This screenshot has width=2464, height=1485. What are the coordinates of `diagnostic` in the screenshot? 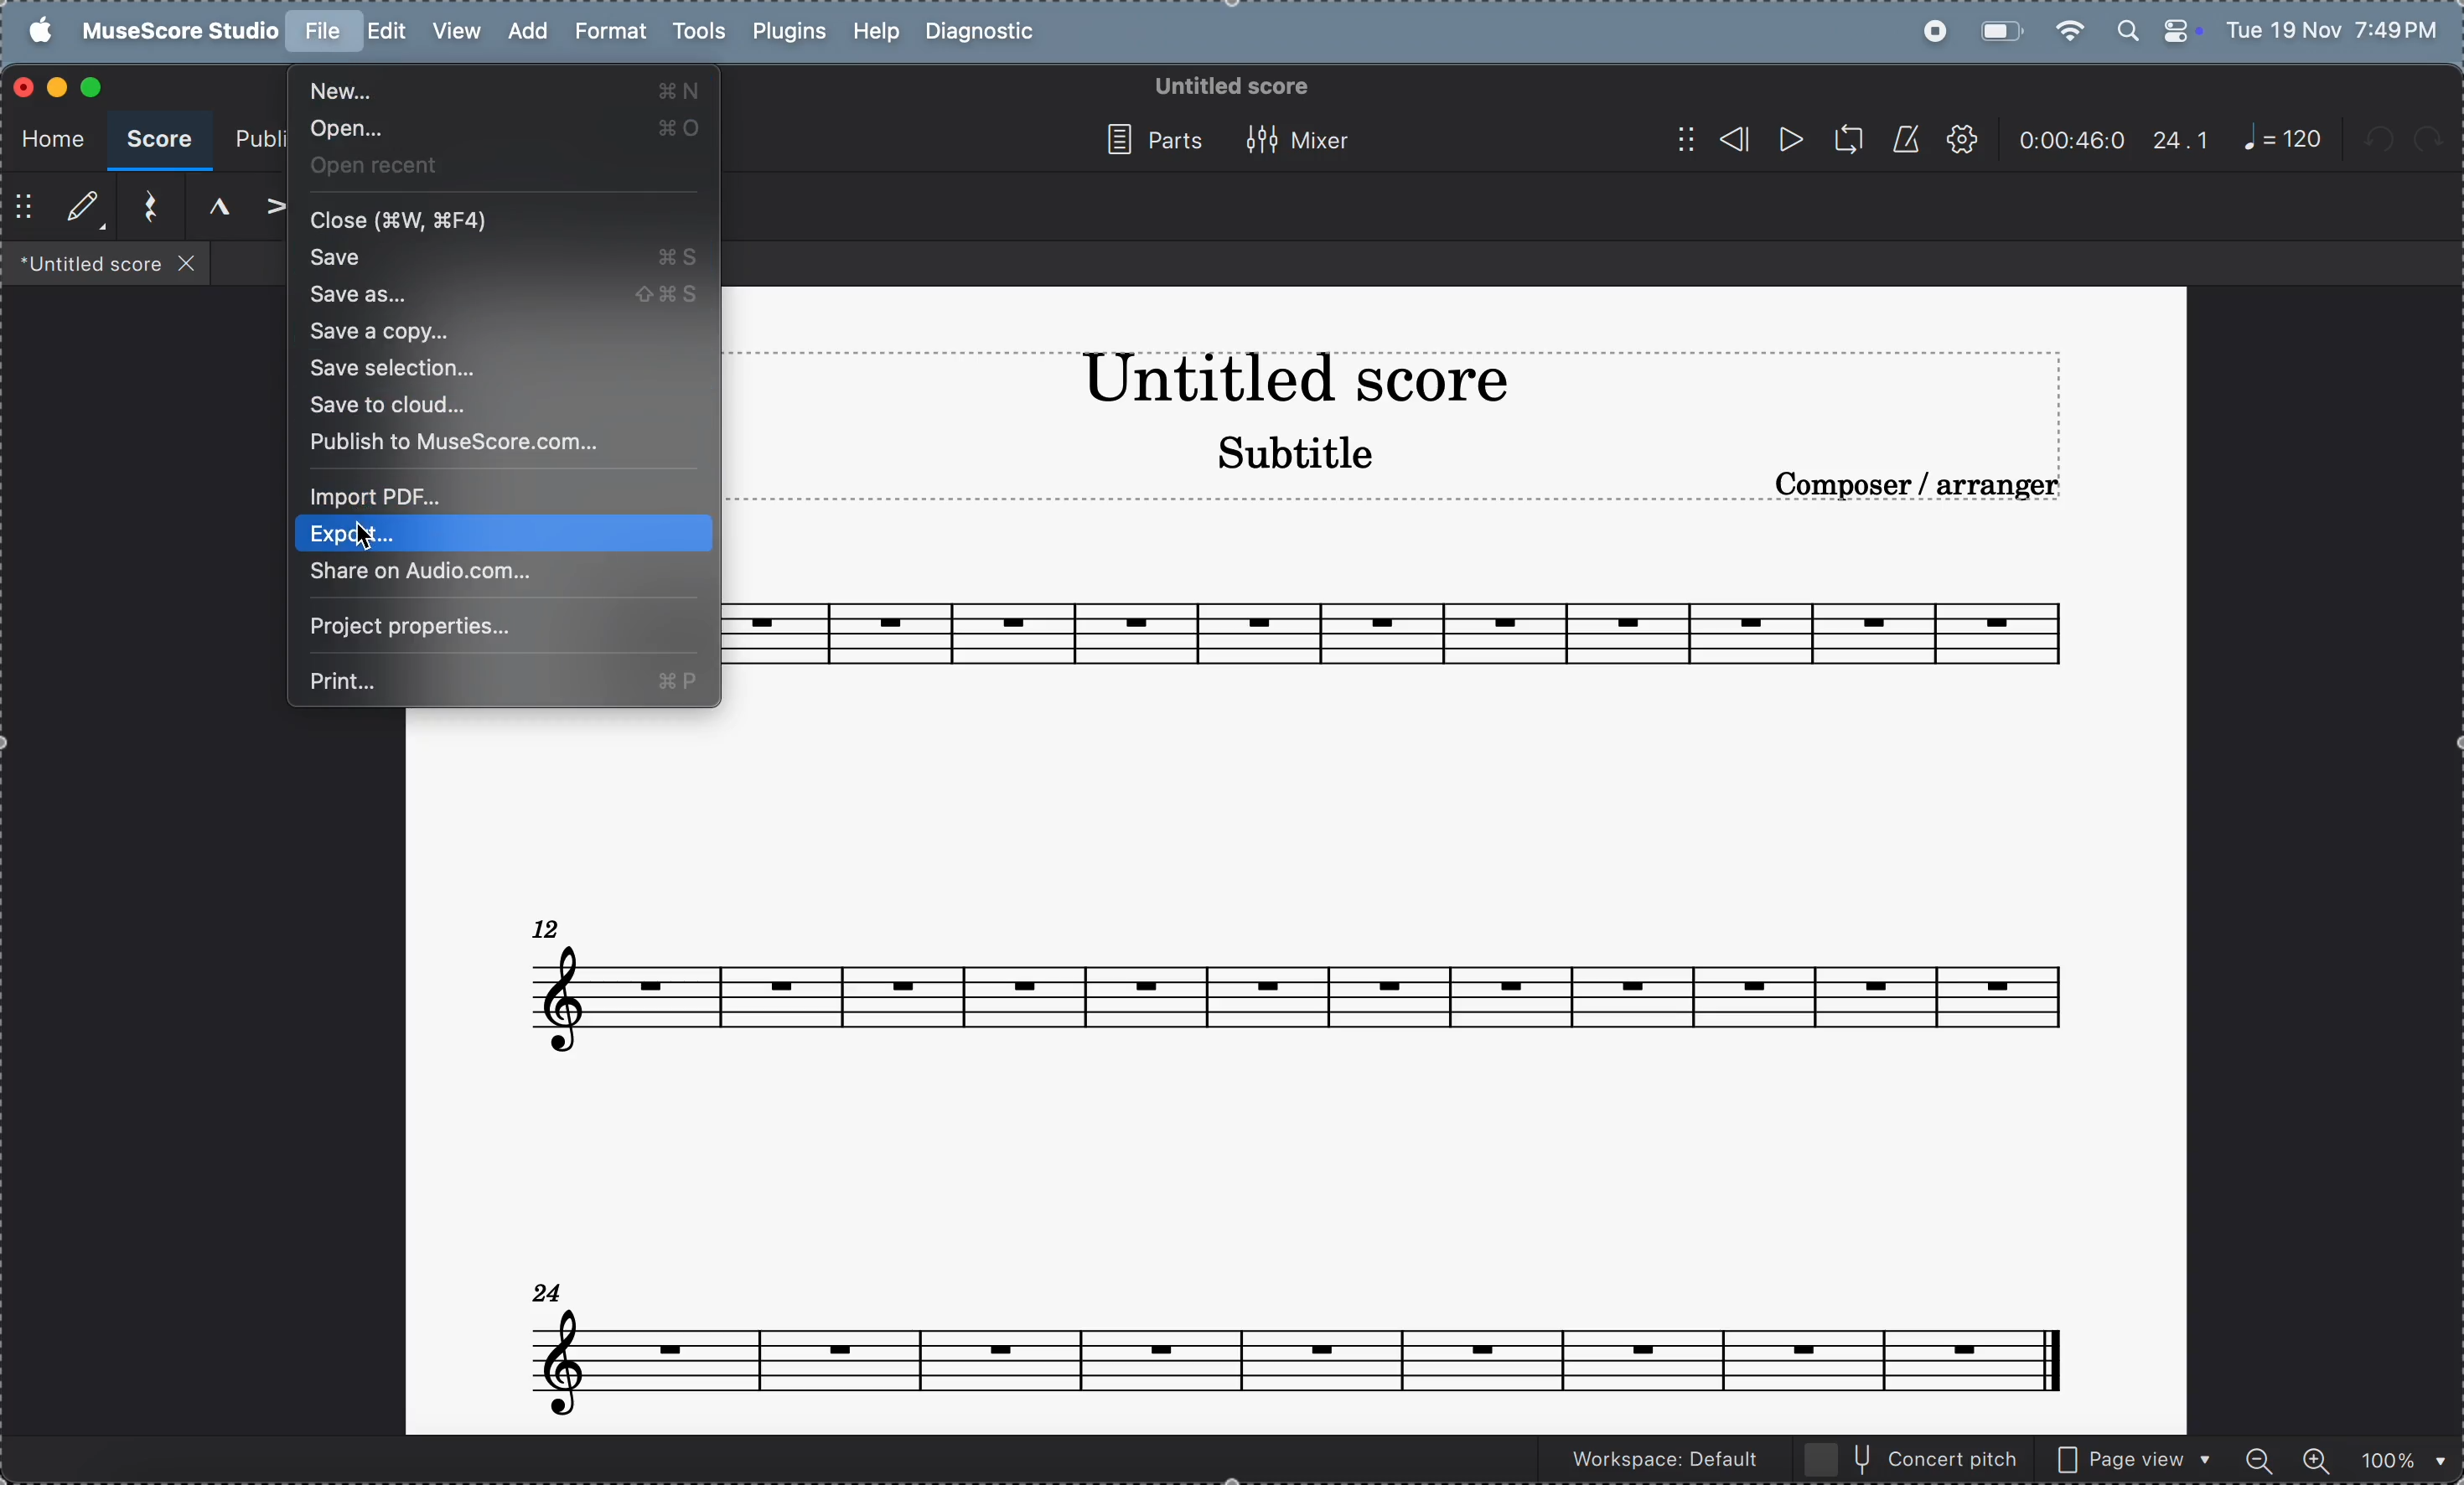 It's located at (986, 33).